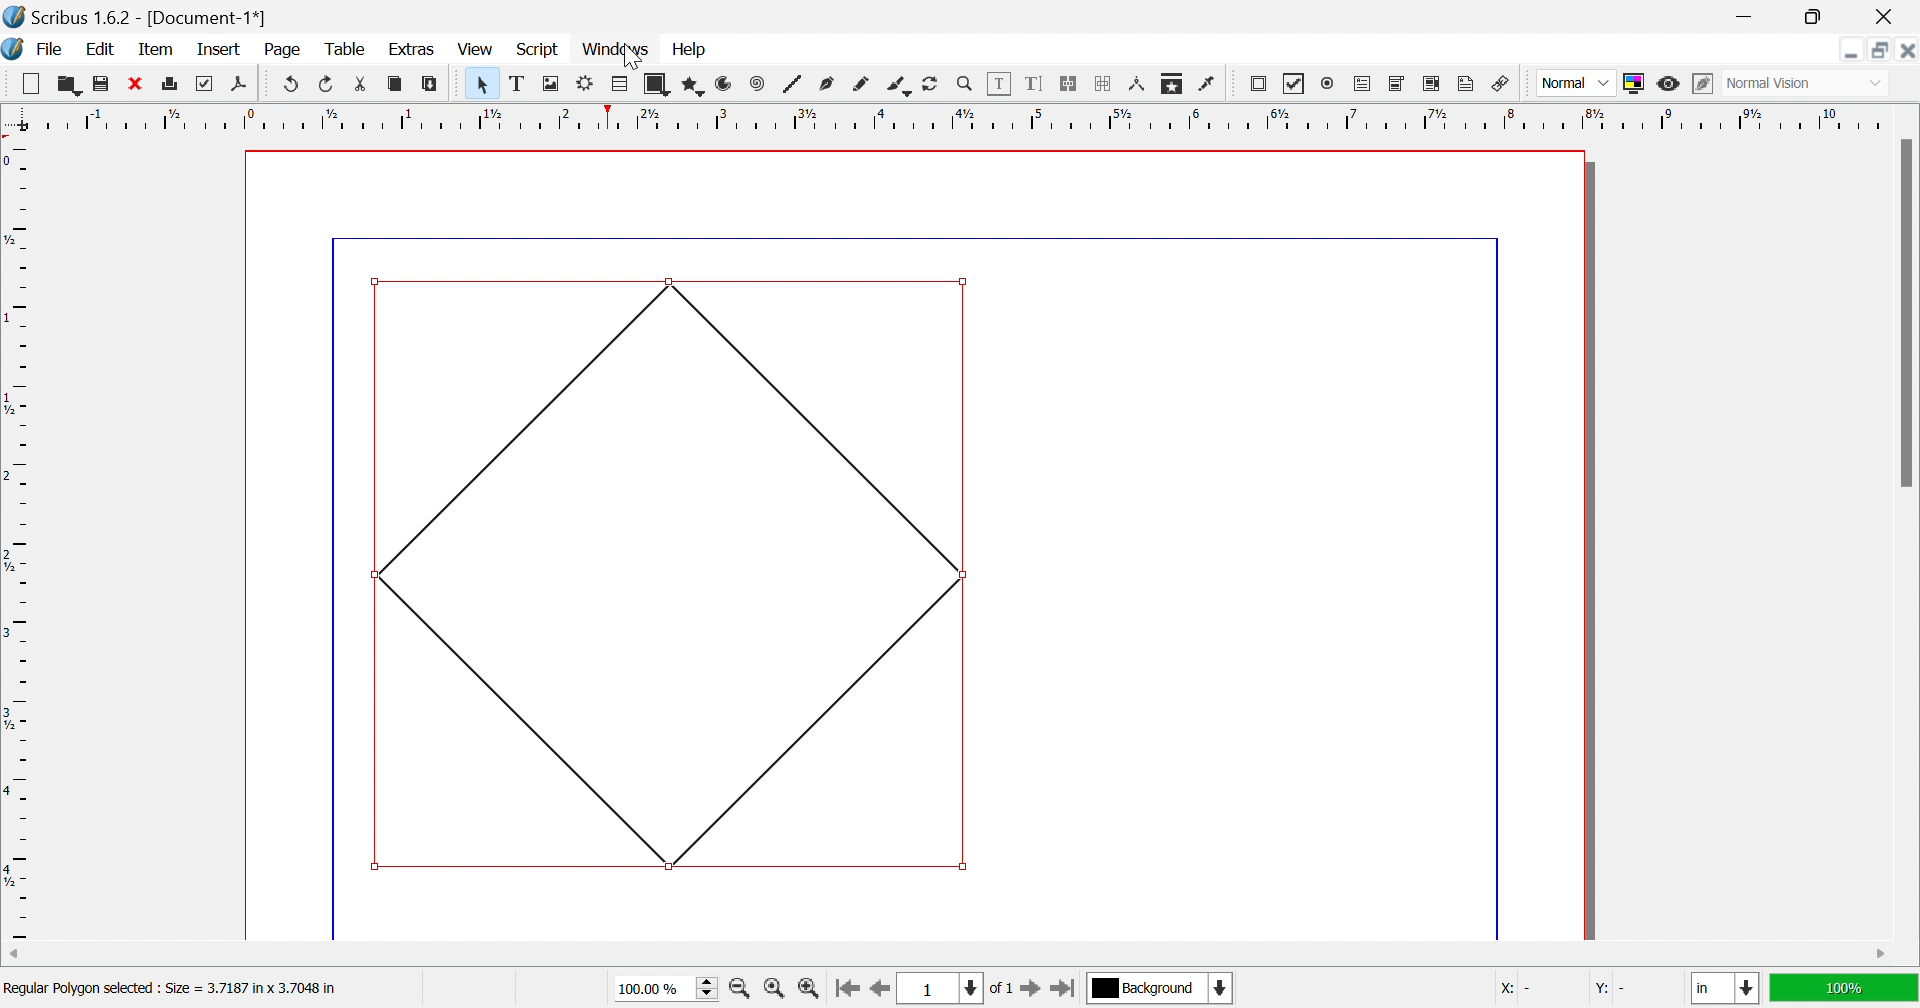 The height and width of the screenshot is (1008, 1920). What do you see at coordinates (520, 83) in the screenshot?
I see `Text frame` at bounding box center [520, 83].